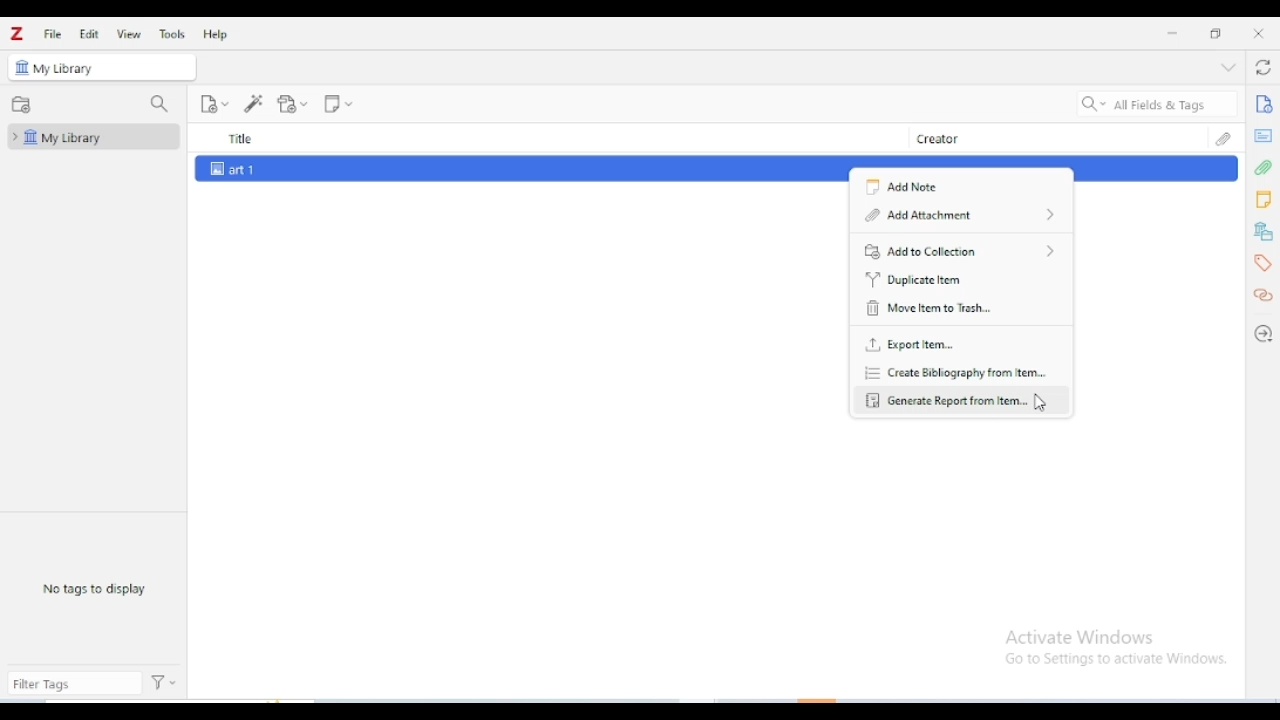  Describe the element at coordinates (1262, 295) in the screenshot. I see `related` at that location.